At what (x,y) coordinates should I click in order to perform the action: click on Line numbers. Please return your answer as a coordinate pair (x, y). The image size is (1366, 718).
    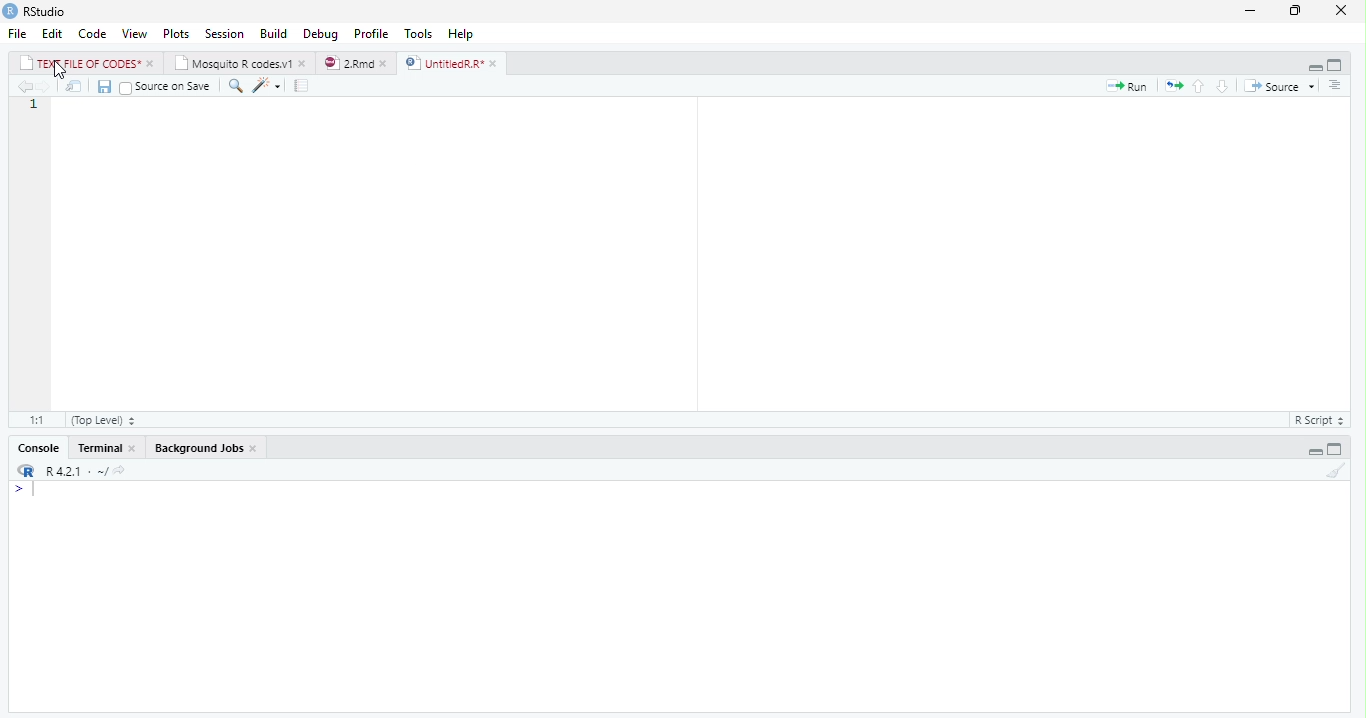
    Looking at the image, I should click on (33, 106).